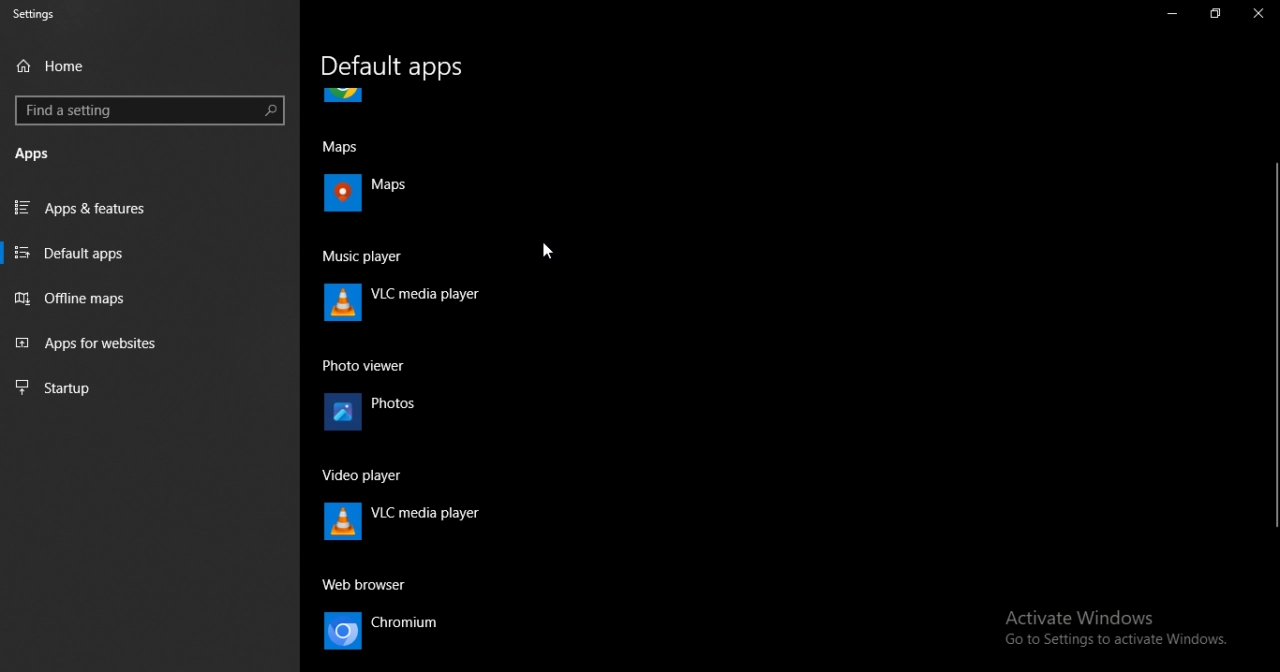  What do you see at coordinates (1260, 17) in the screenshot?
I see `close tab` at bounding box center [1260, 17].